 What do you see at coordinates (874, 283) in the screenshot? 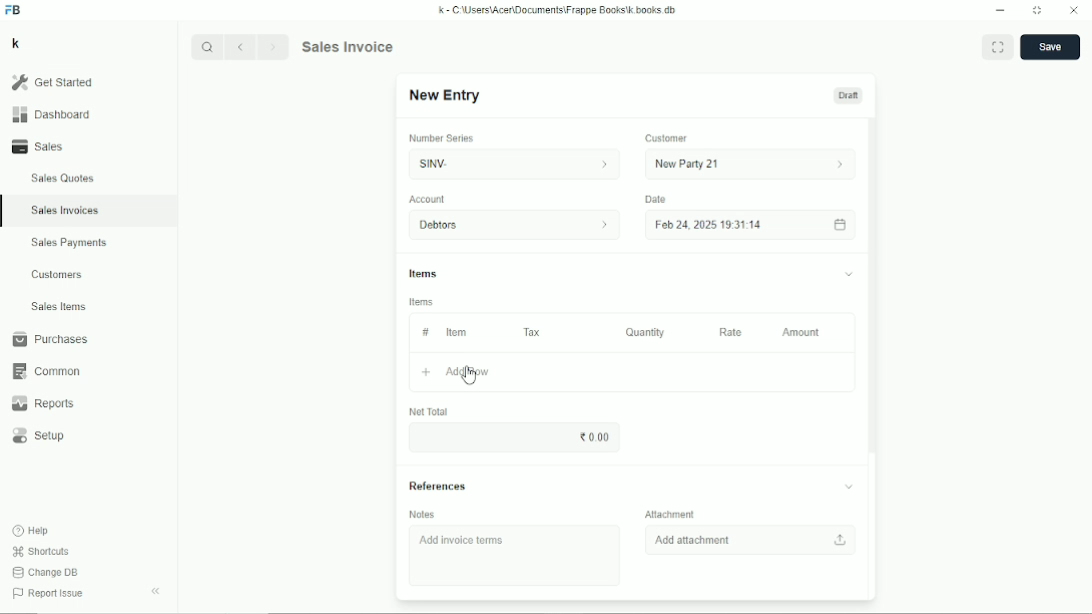
I see `Vertical scrollbar` at bounding box center [874, 283].